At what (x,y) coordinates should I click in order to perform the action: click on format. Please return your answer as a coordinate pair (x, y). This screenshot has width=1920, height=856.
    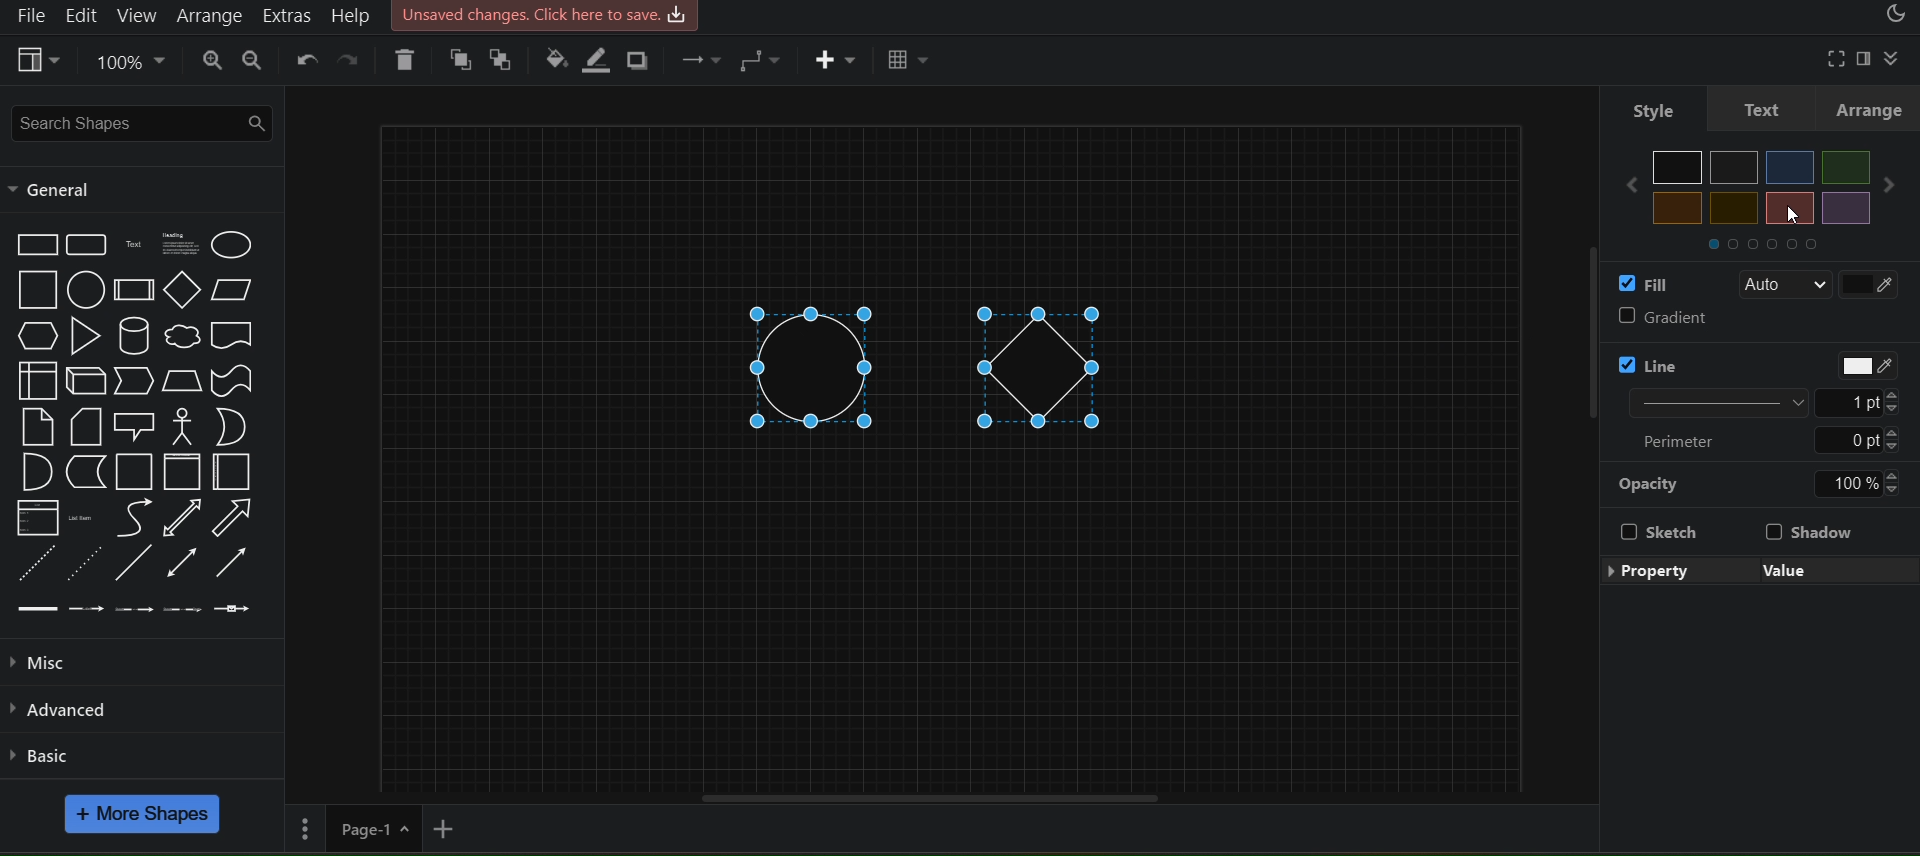
    Looking at the image, I should click on (1863, 59).